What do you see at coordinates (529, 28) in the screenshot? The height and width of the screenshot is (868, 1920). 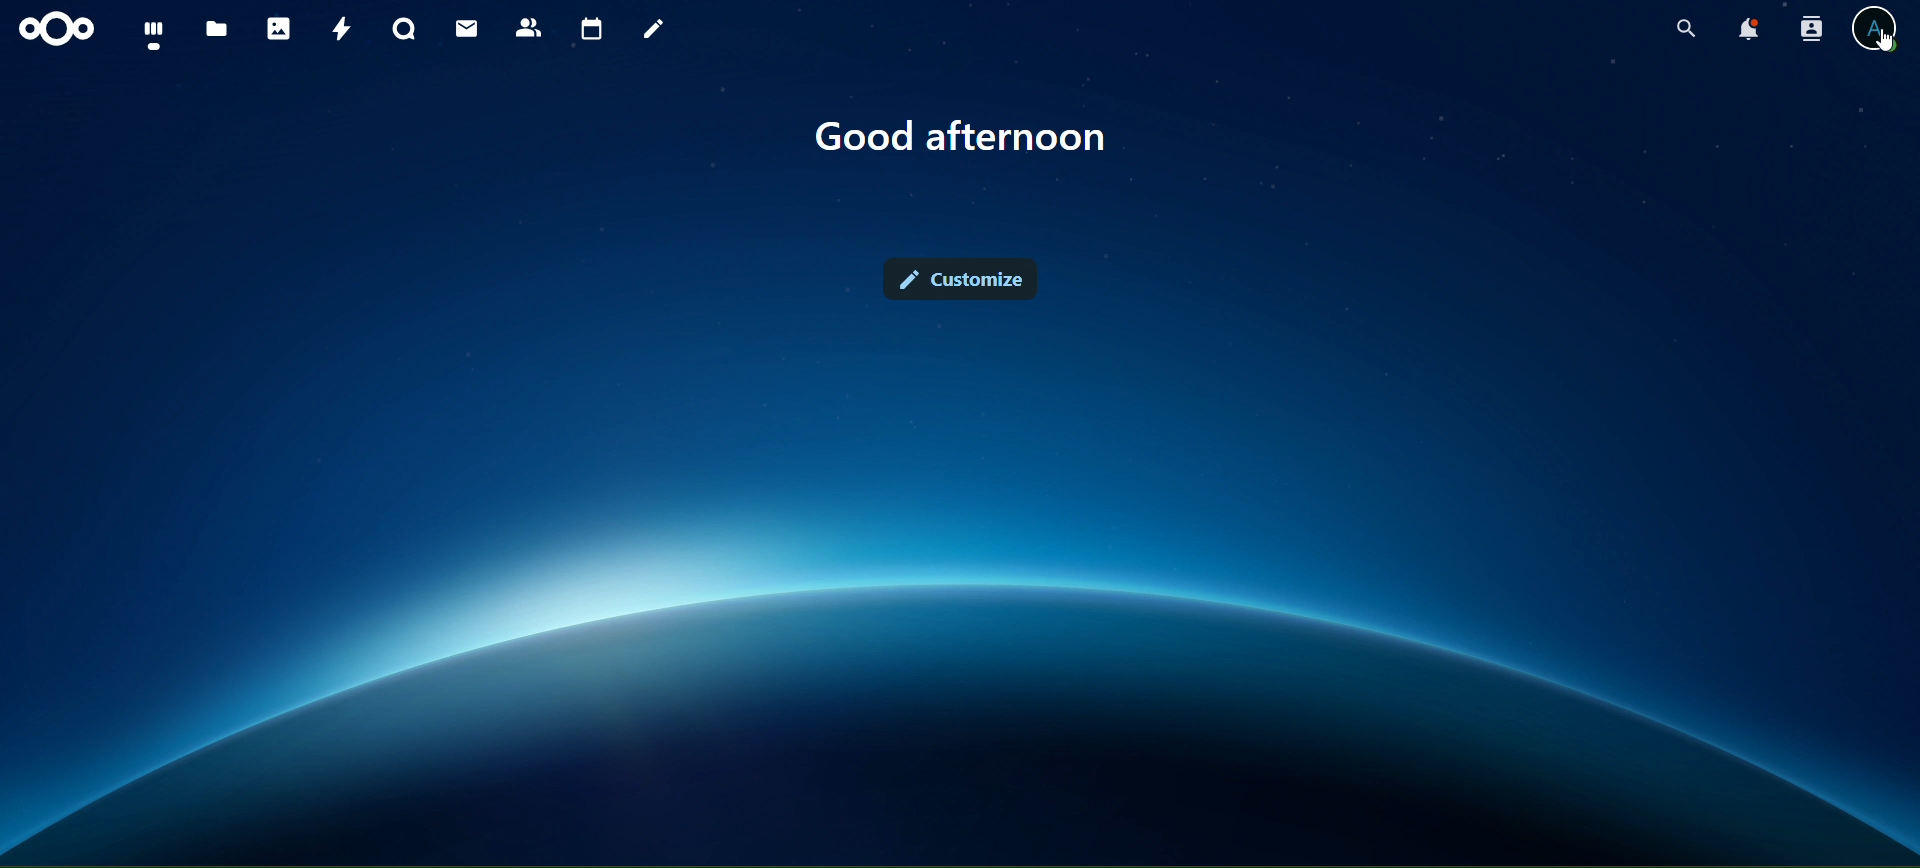 I see `contacts` at bounding box center [529, 28].